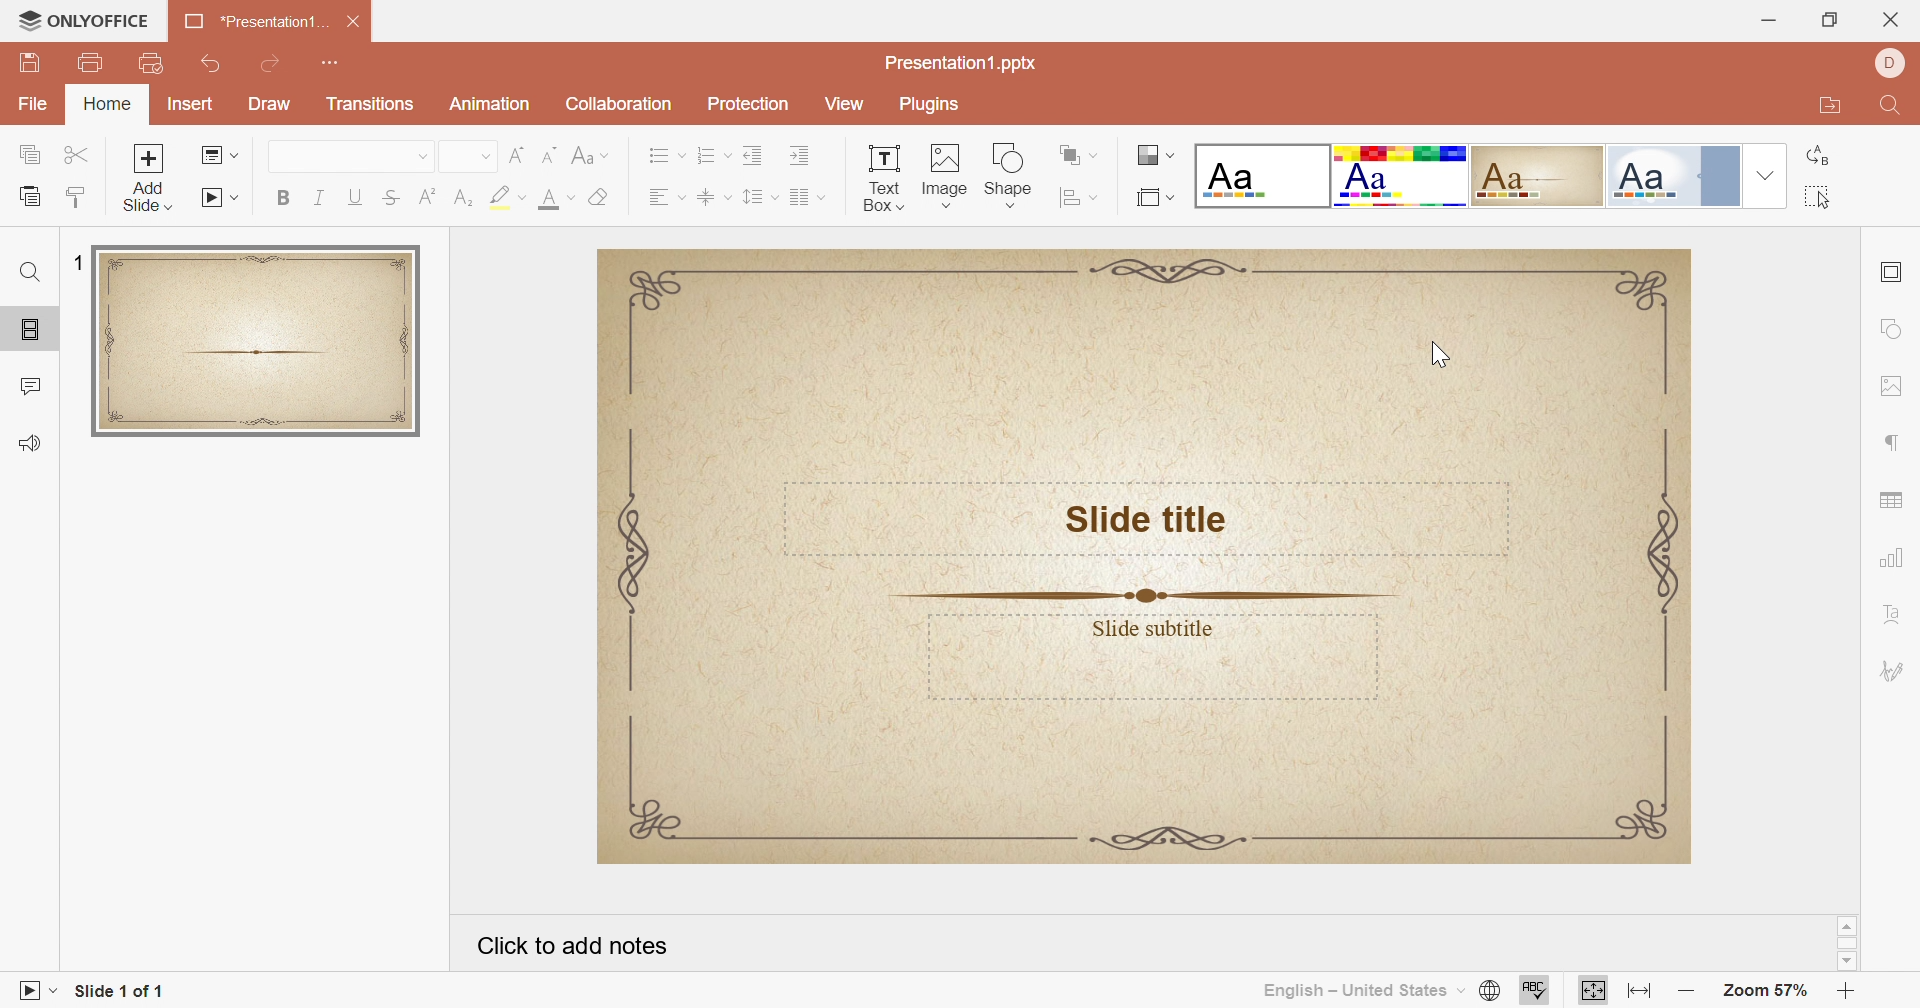 This screenshot has width=1920, height=1008. Describe the element at coordinates (1675, 175) in the screenshot. I see `Official` at that location.